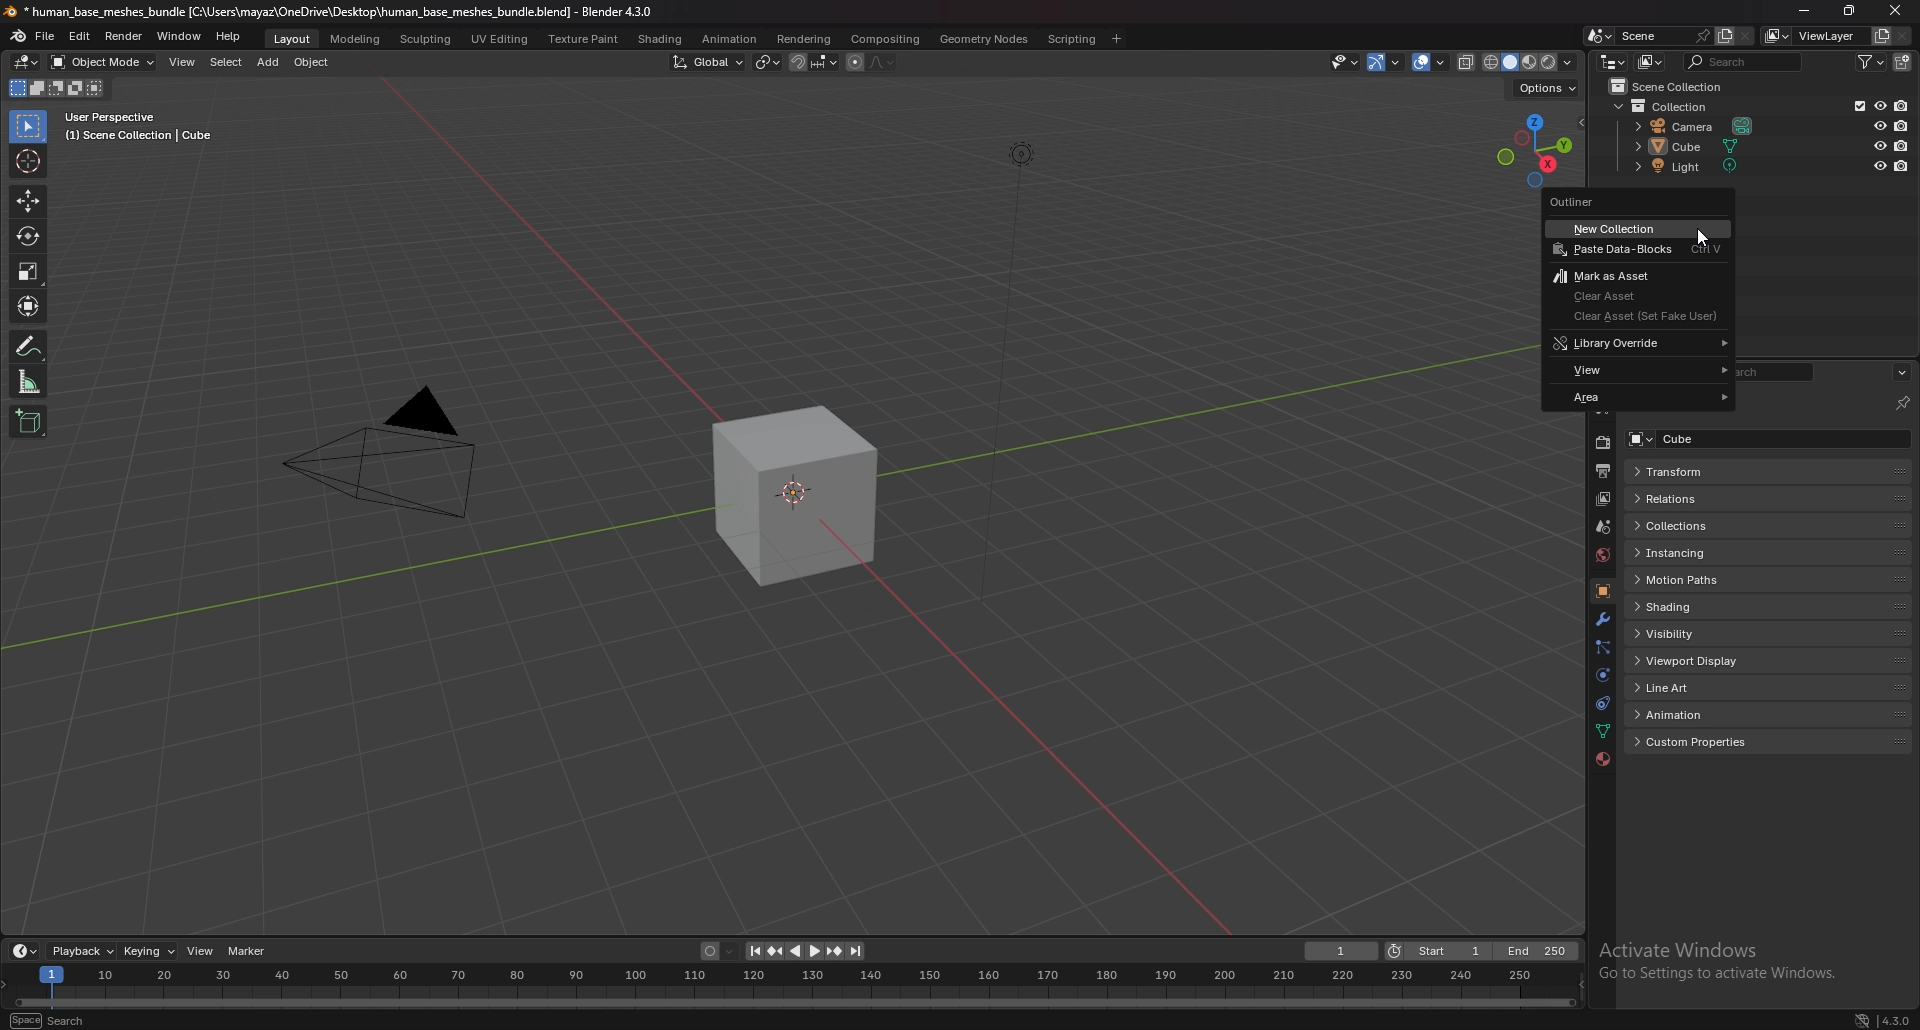  I want to click on light, so click(1703, 165).